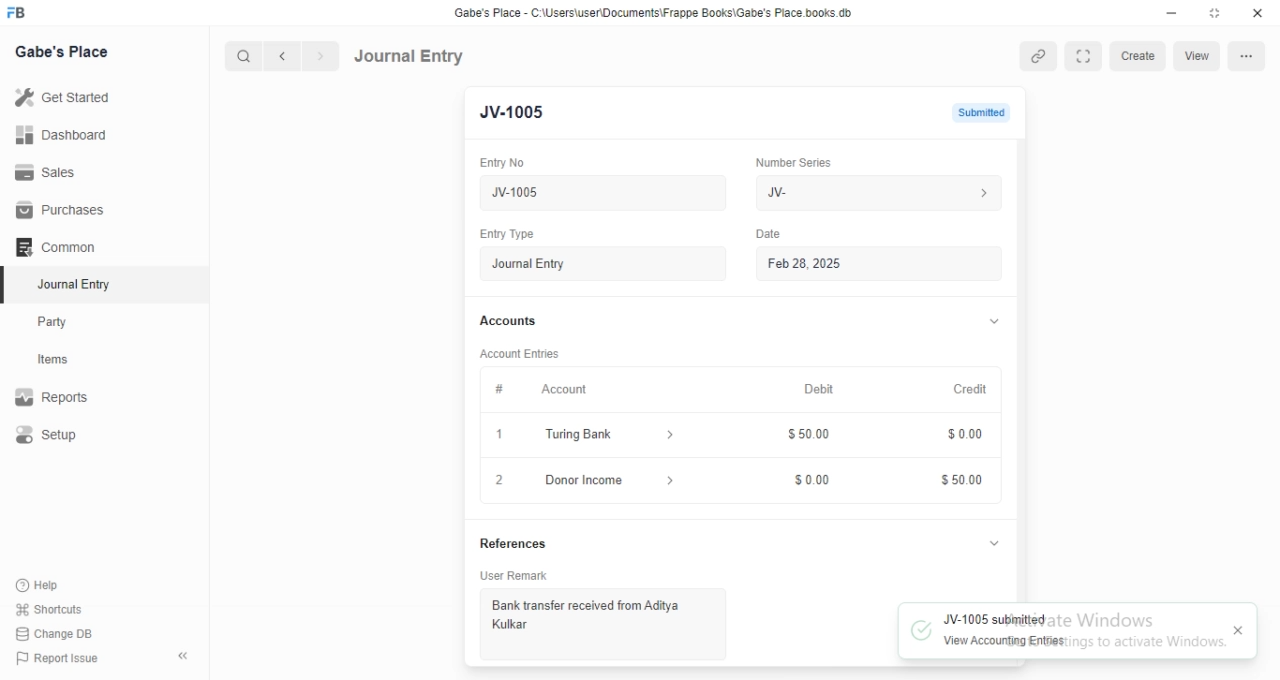 This screenshot has width=1280, height=680. What do you see at coordinates (1138, 55) in the screenshot?
I see `create` at bounding box center [1138, 55].